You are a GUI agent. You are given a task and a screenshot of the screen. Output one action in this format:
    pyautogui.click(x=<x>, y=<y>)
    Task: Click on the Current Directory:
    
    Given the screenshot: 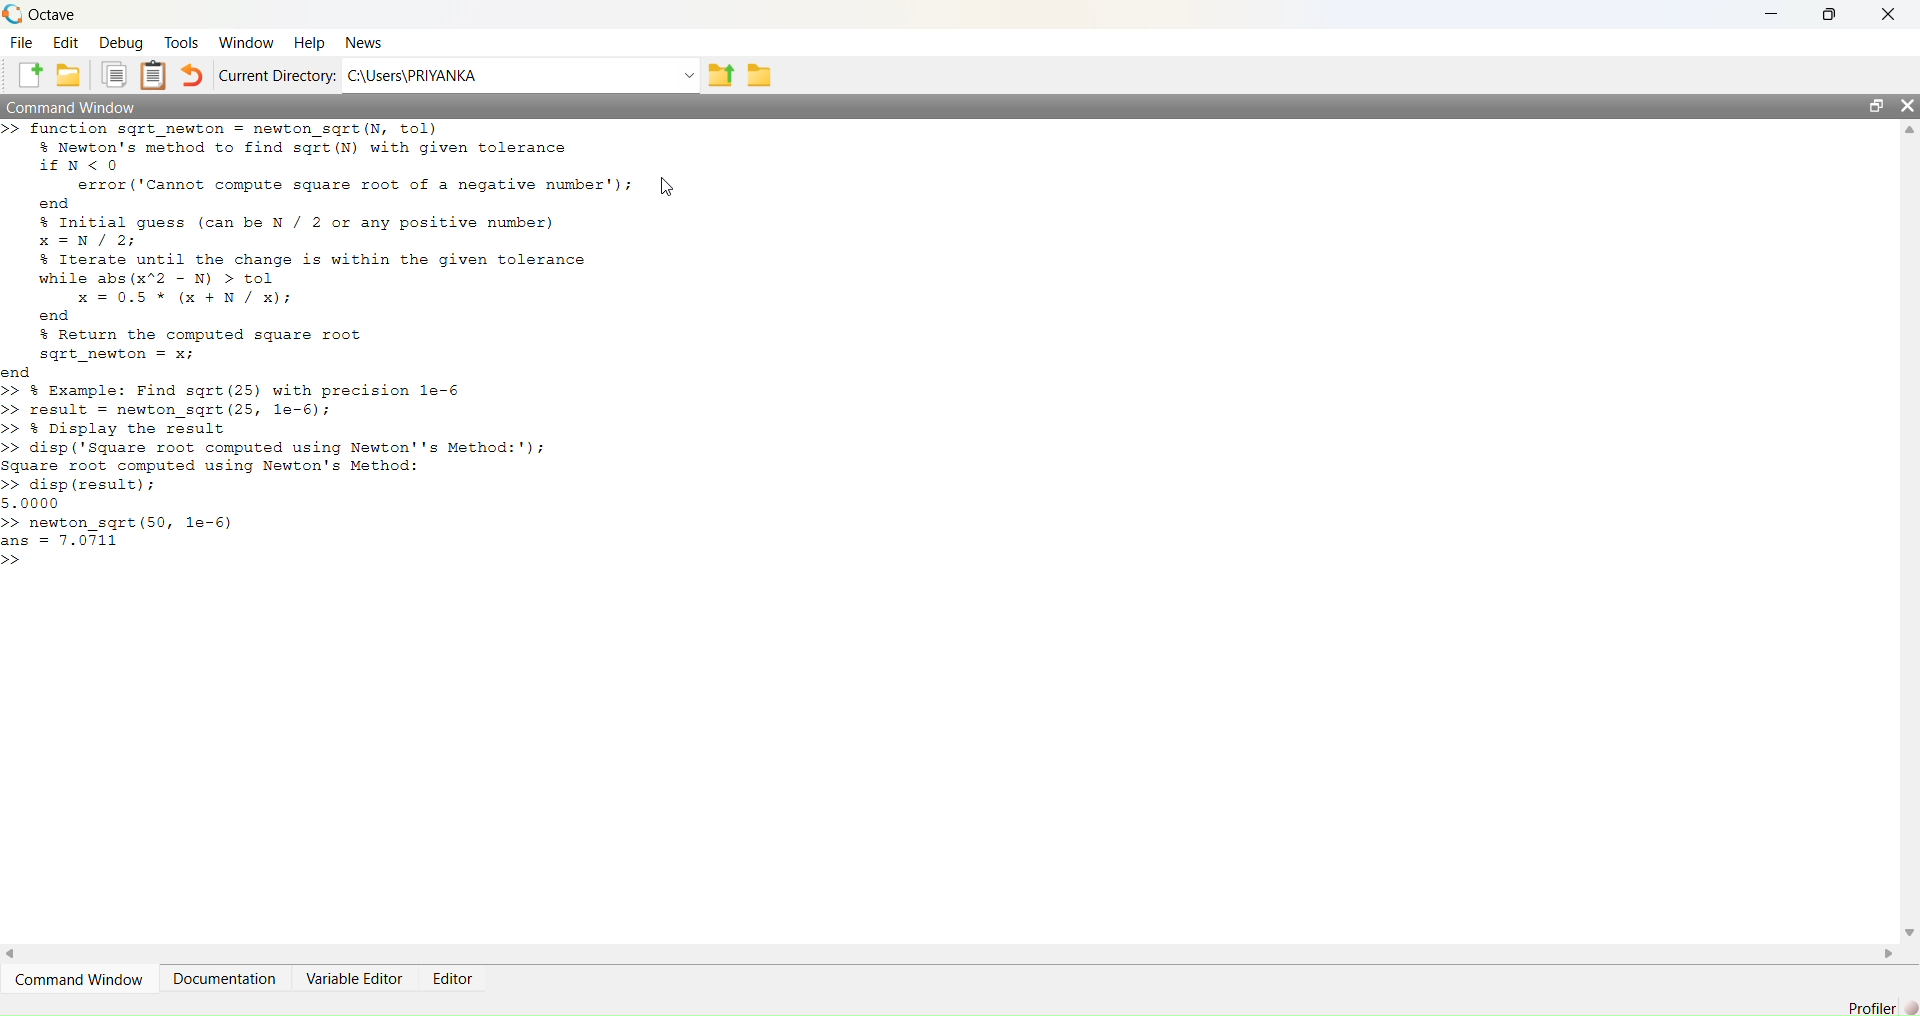 What is the action you would take?
    pyautogui.click(x=280, y=75)
    